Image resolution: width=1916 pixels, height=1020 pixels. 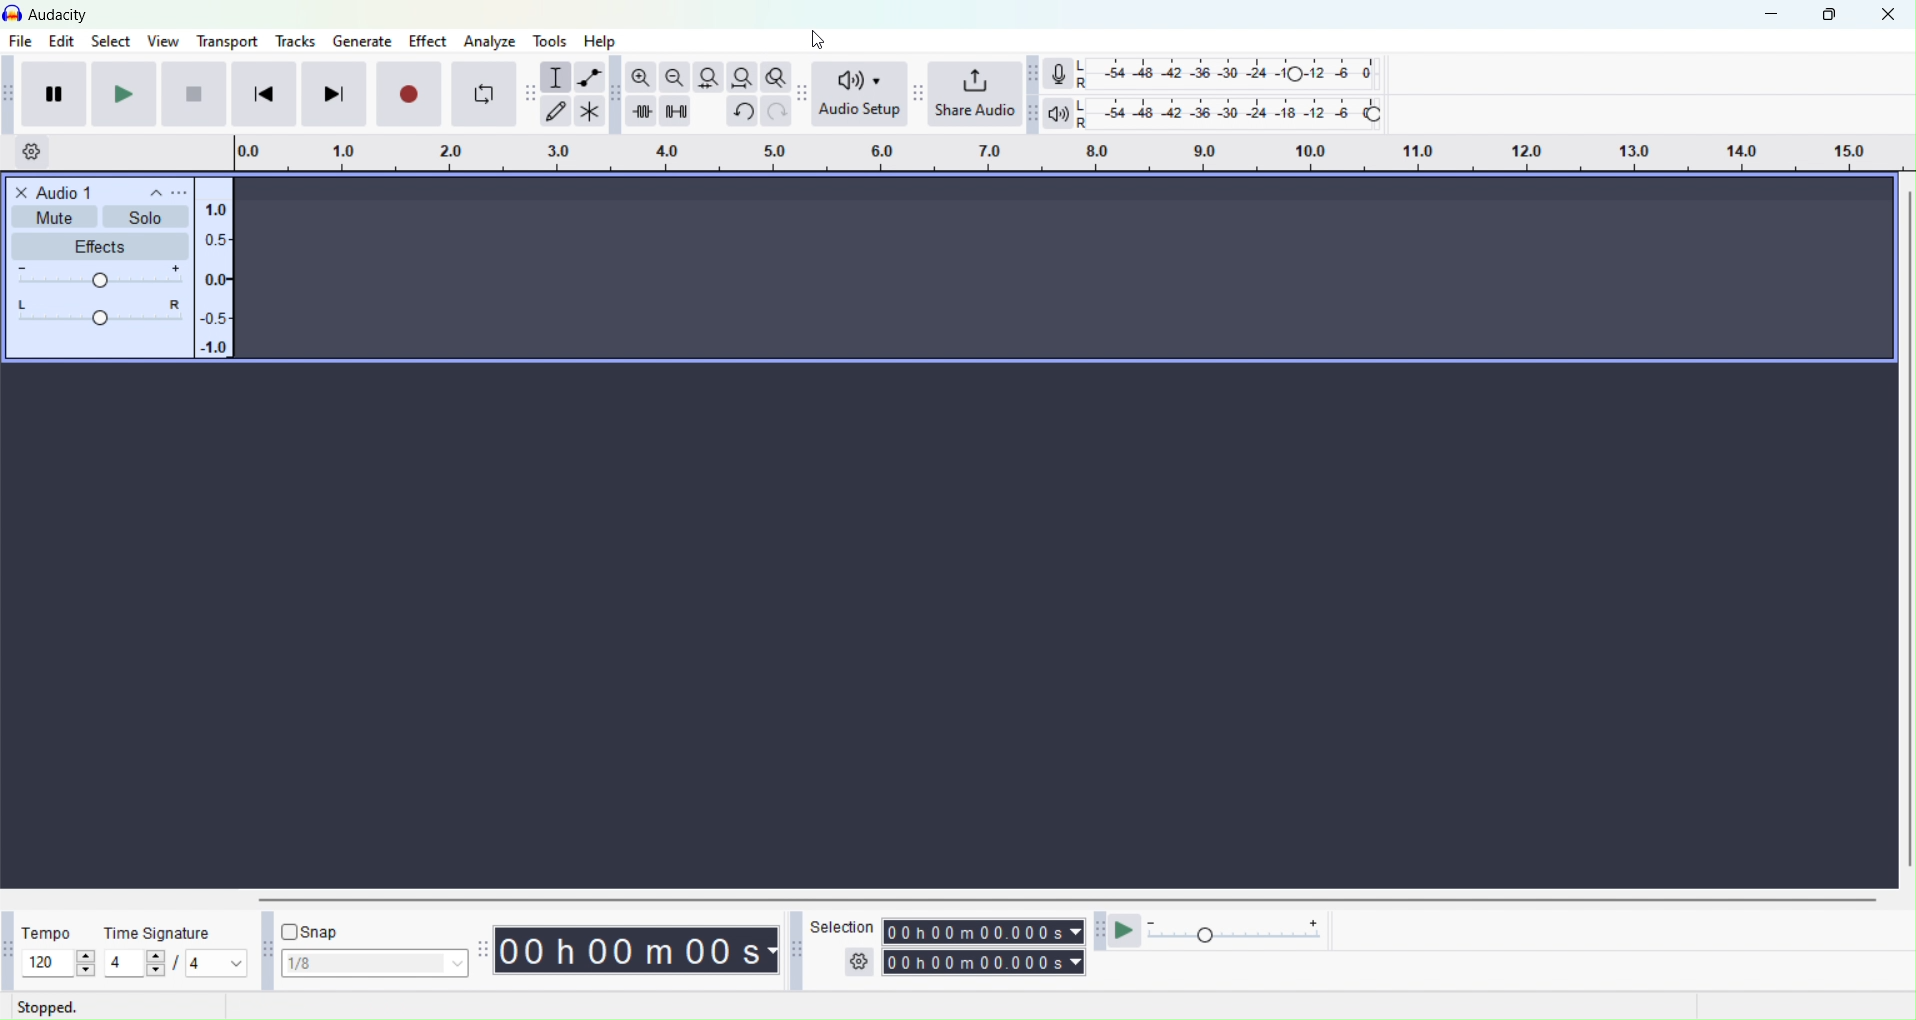 I want to click on Time signature, so click(x=156, y=933).